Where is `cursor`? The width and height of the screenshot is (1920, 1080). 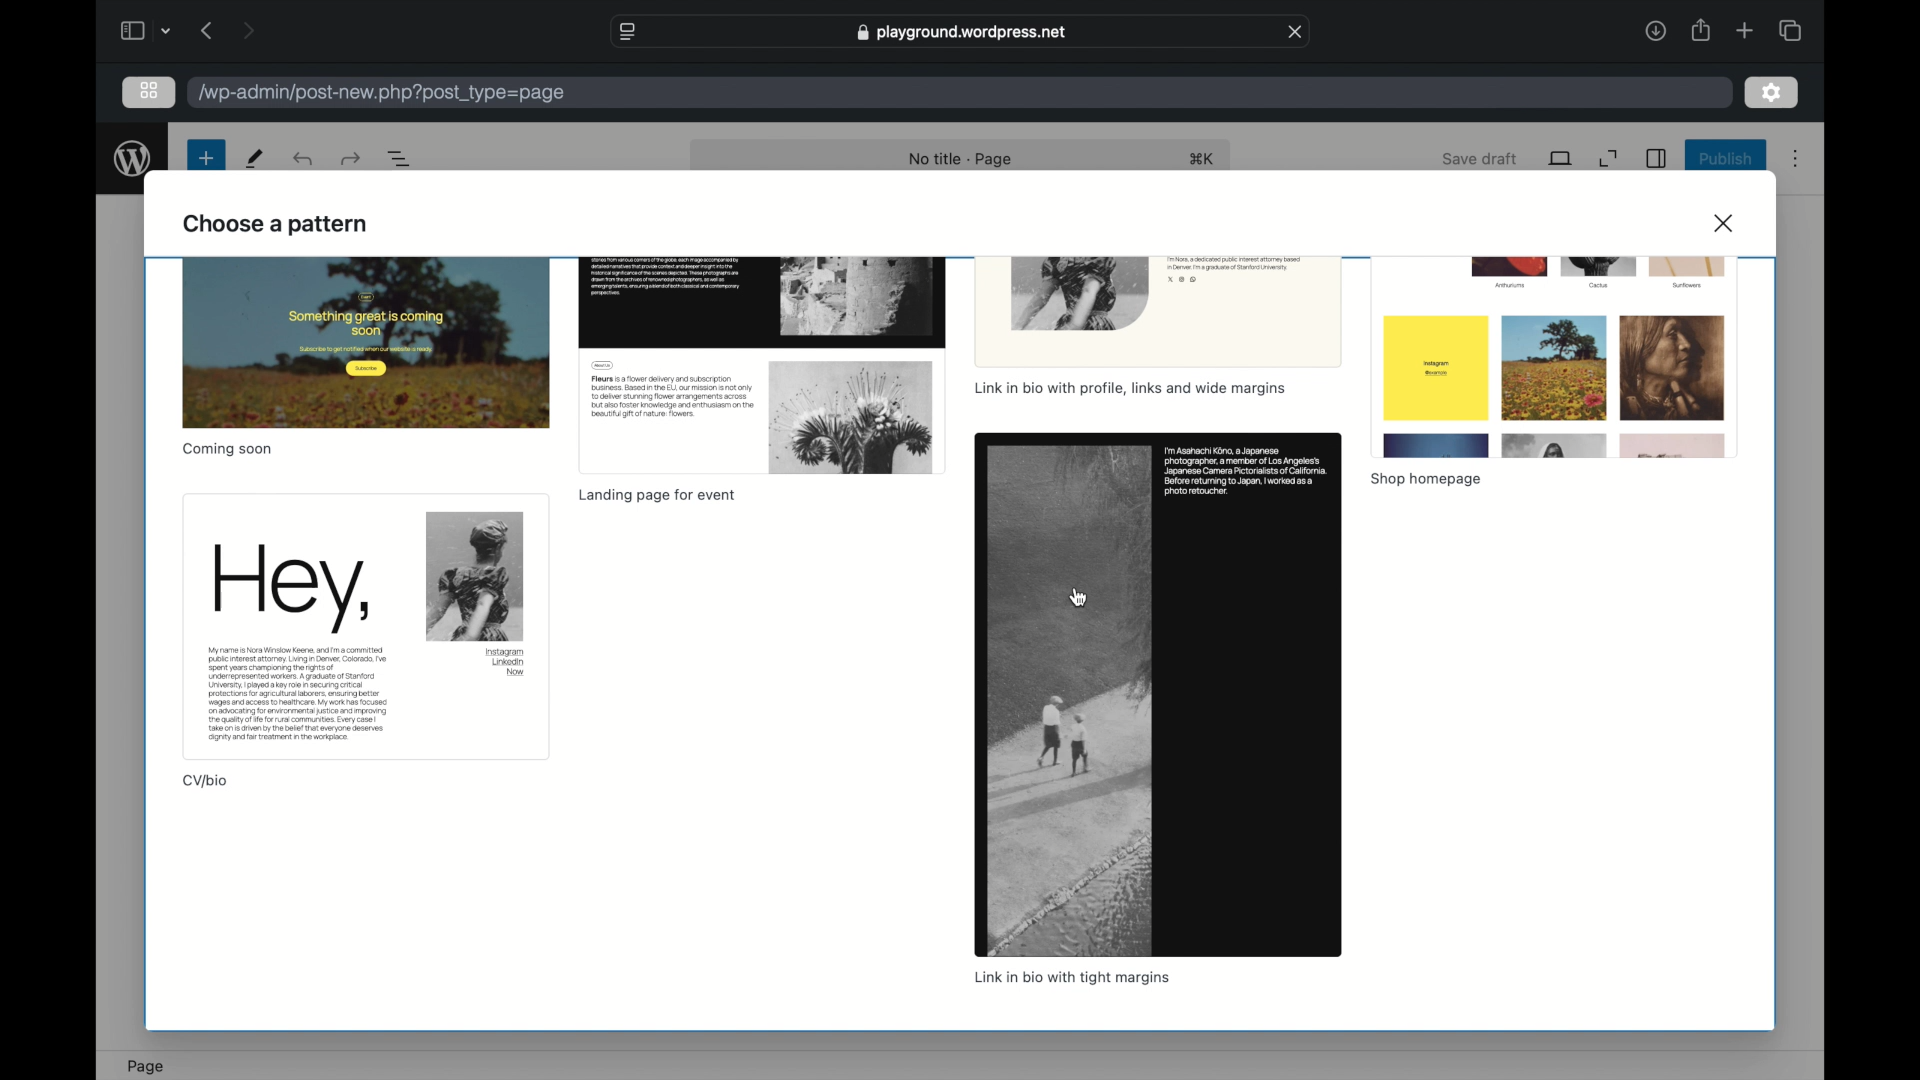 cursor is located at coordinates (1079, 597).